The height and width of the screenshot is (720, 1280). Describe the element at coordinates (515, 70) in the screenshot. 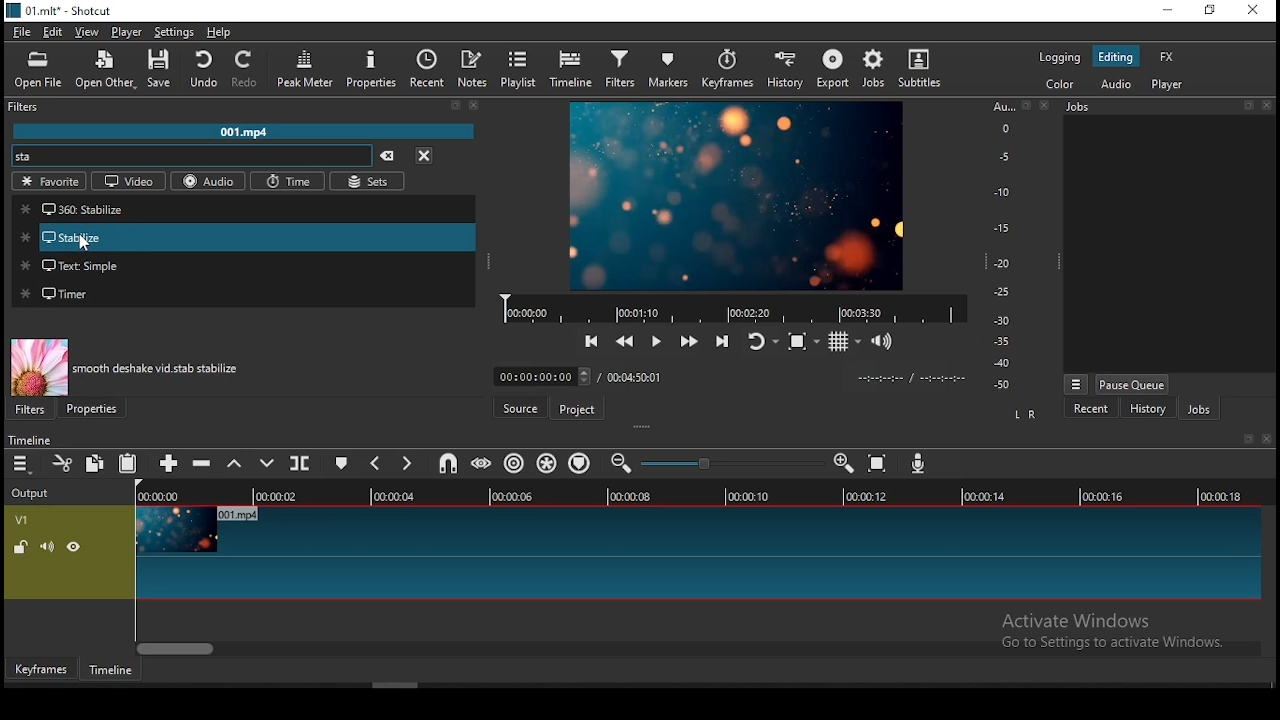

I see `Playlist` at that location.